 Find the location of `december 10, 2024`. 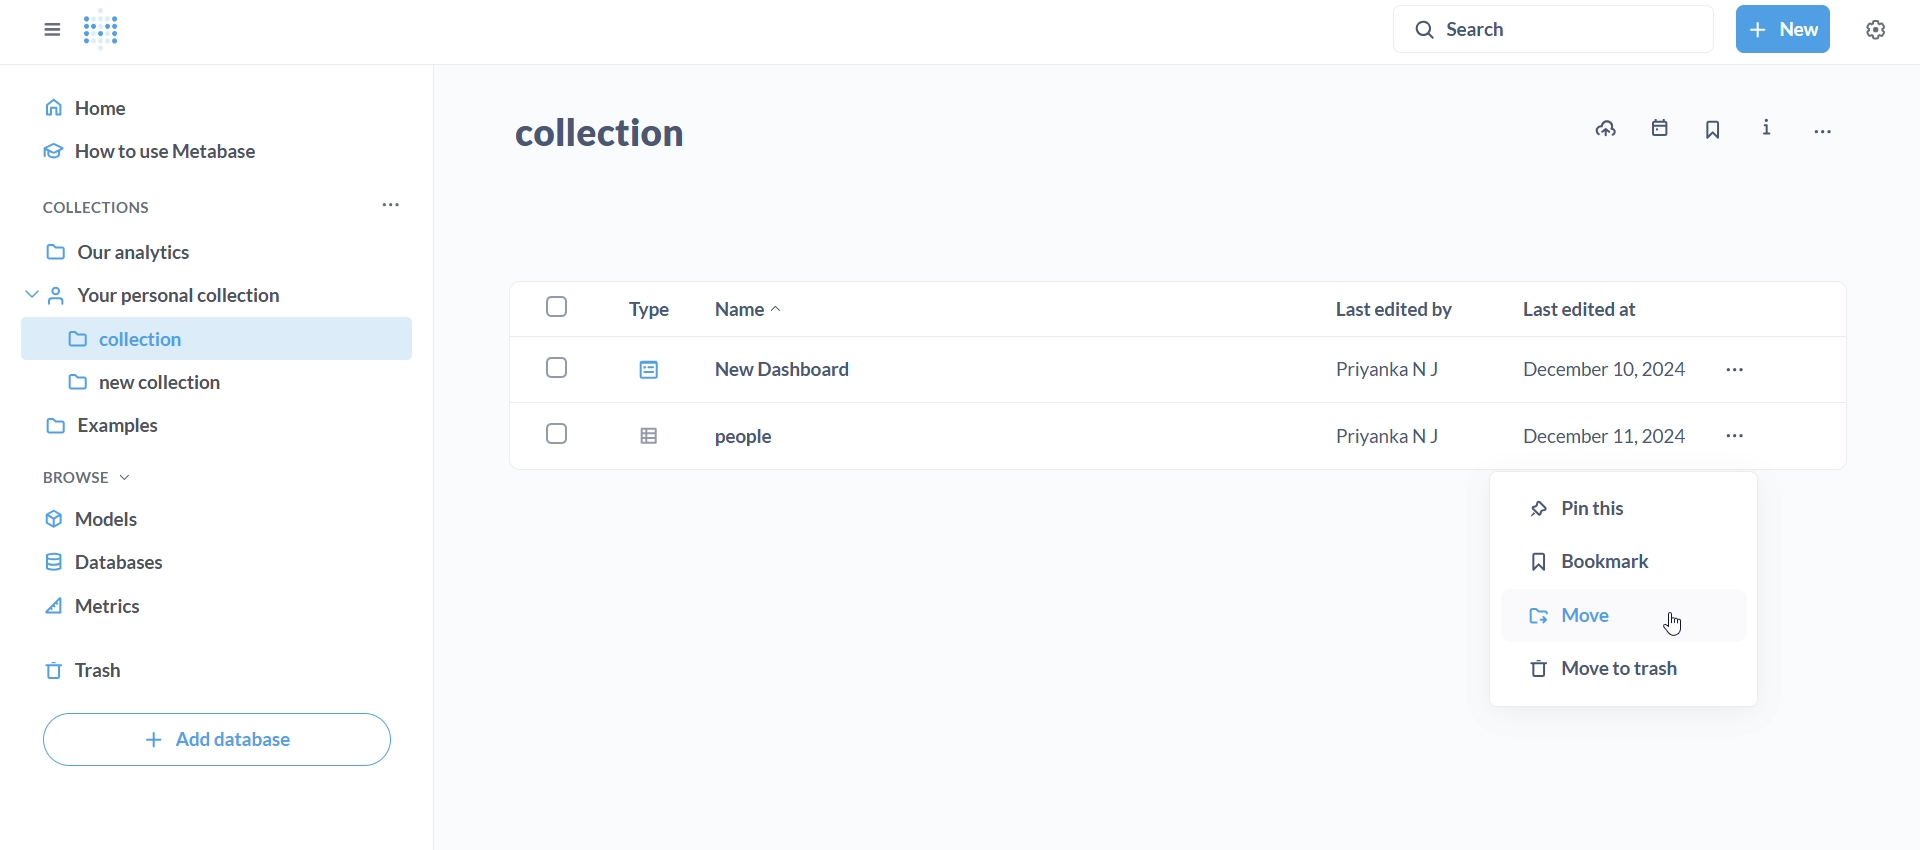

december 10, 2024 is located at coordinates (1610, 372).